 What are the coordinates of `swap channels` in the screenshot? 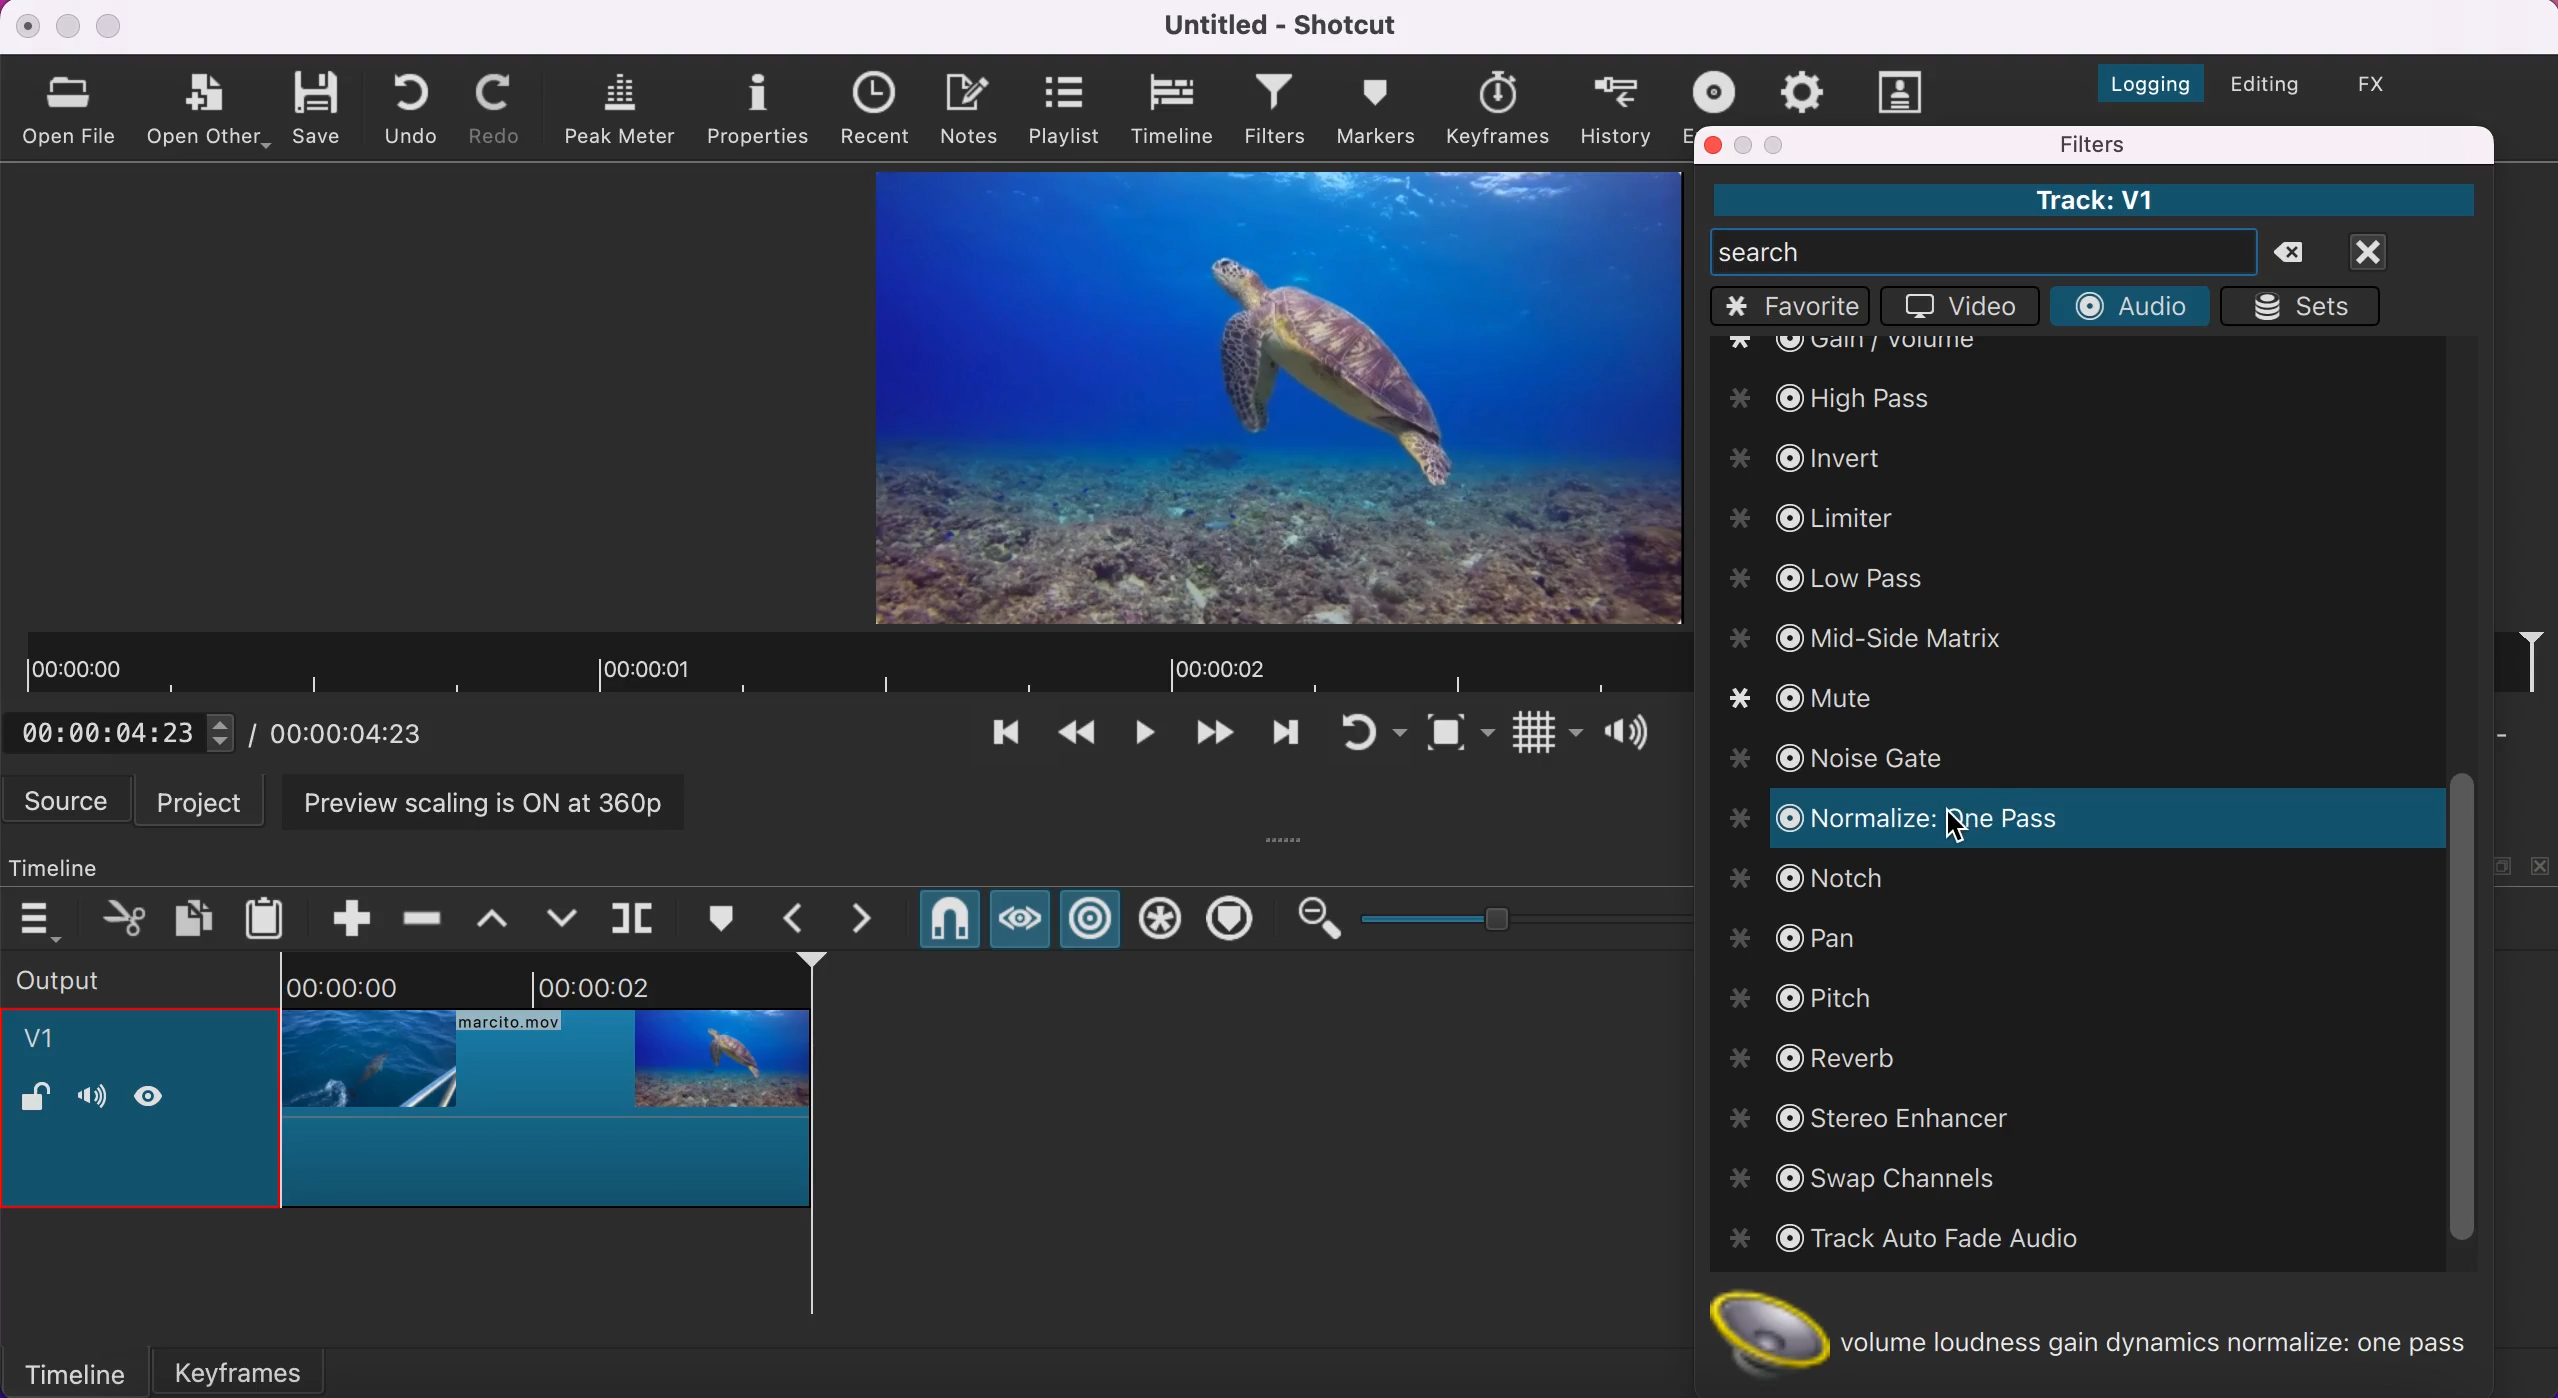 It's located at (1888, 1180).